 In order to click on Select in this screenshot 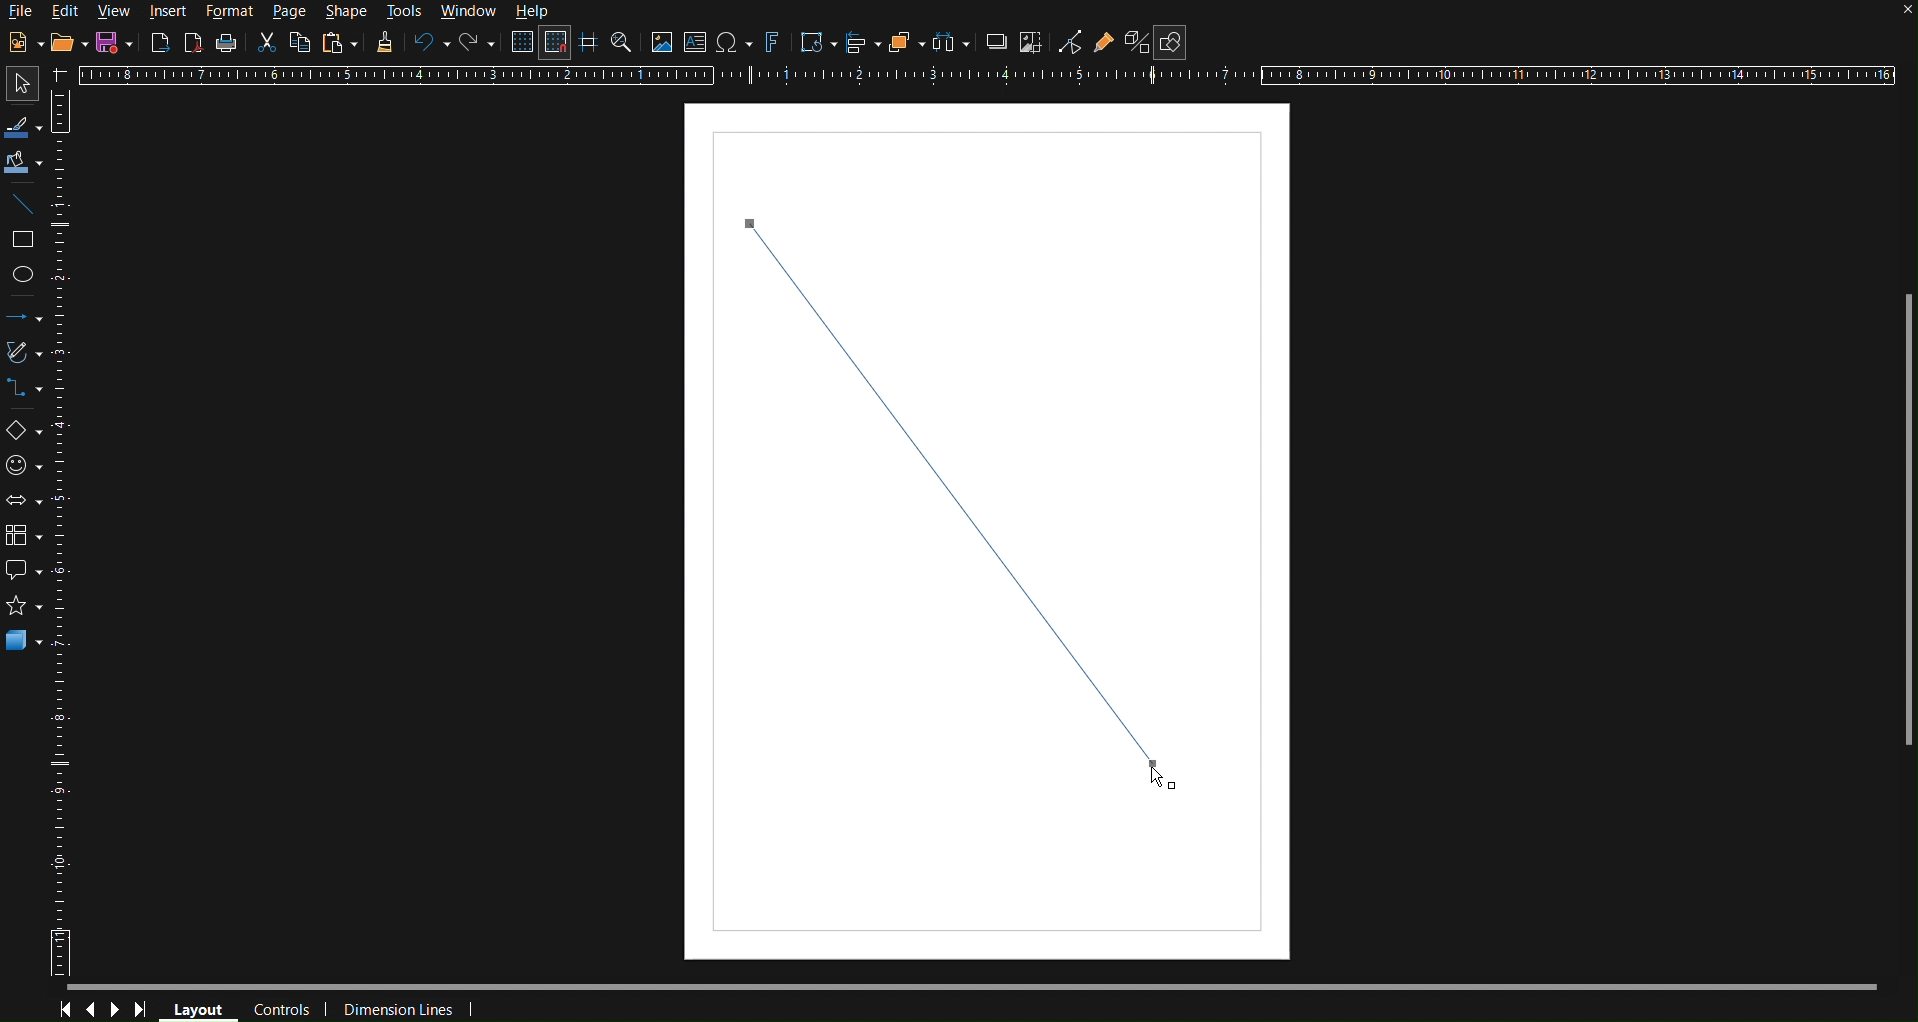, I will do `click(24, 85)`.